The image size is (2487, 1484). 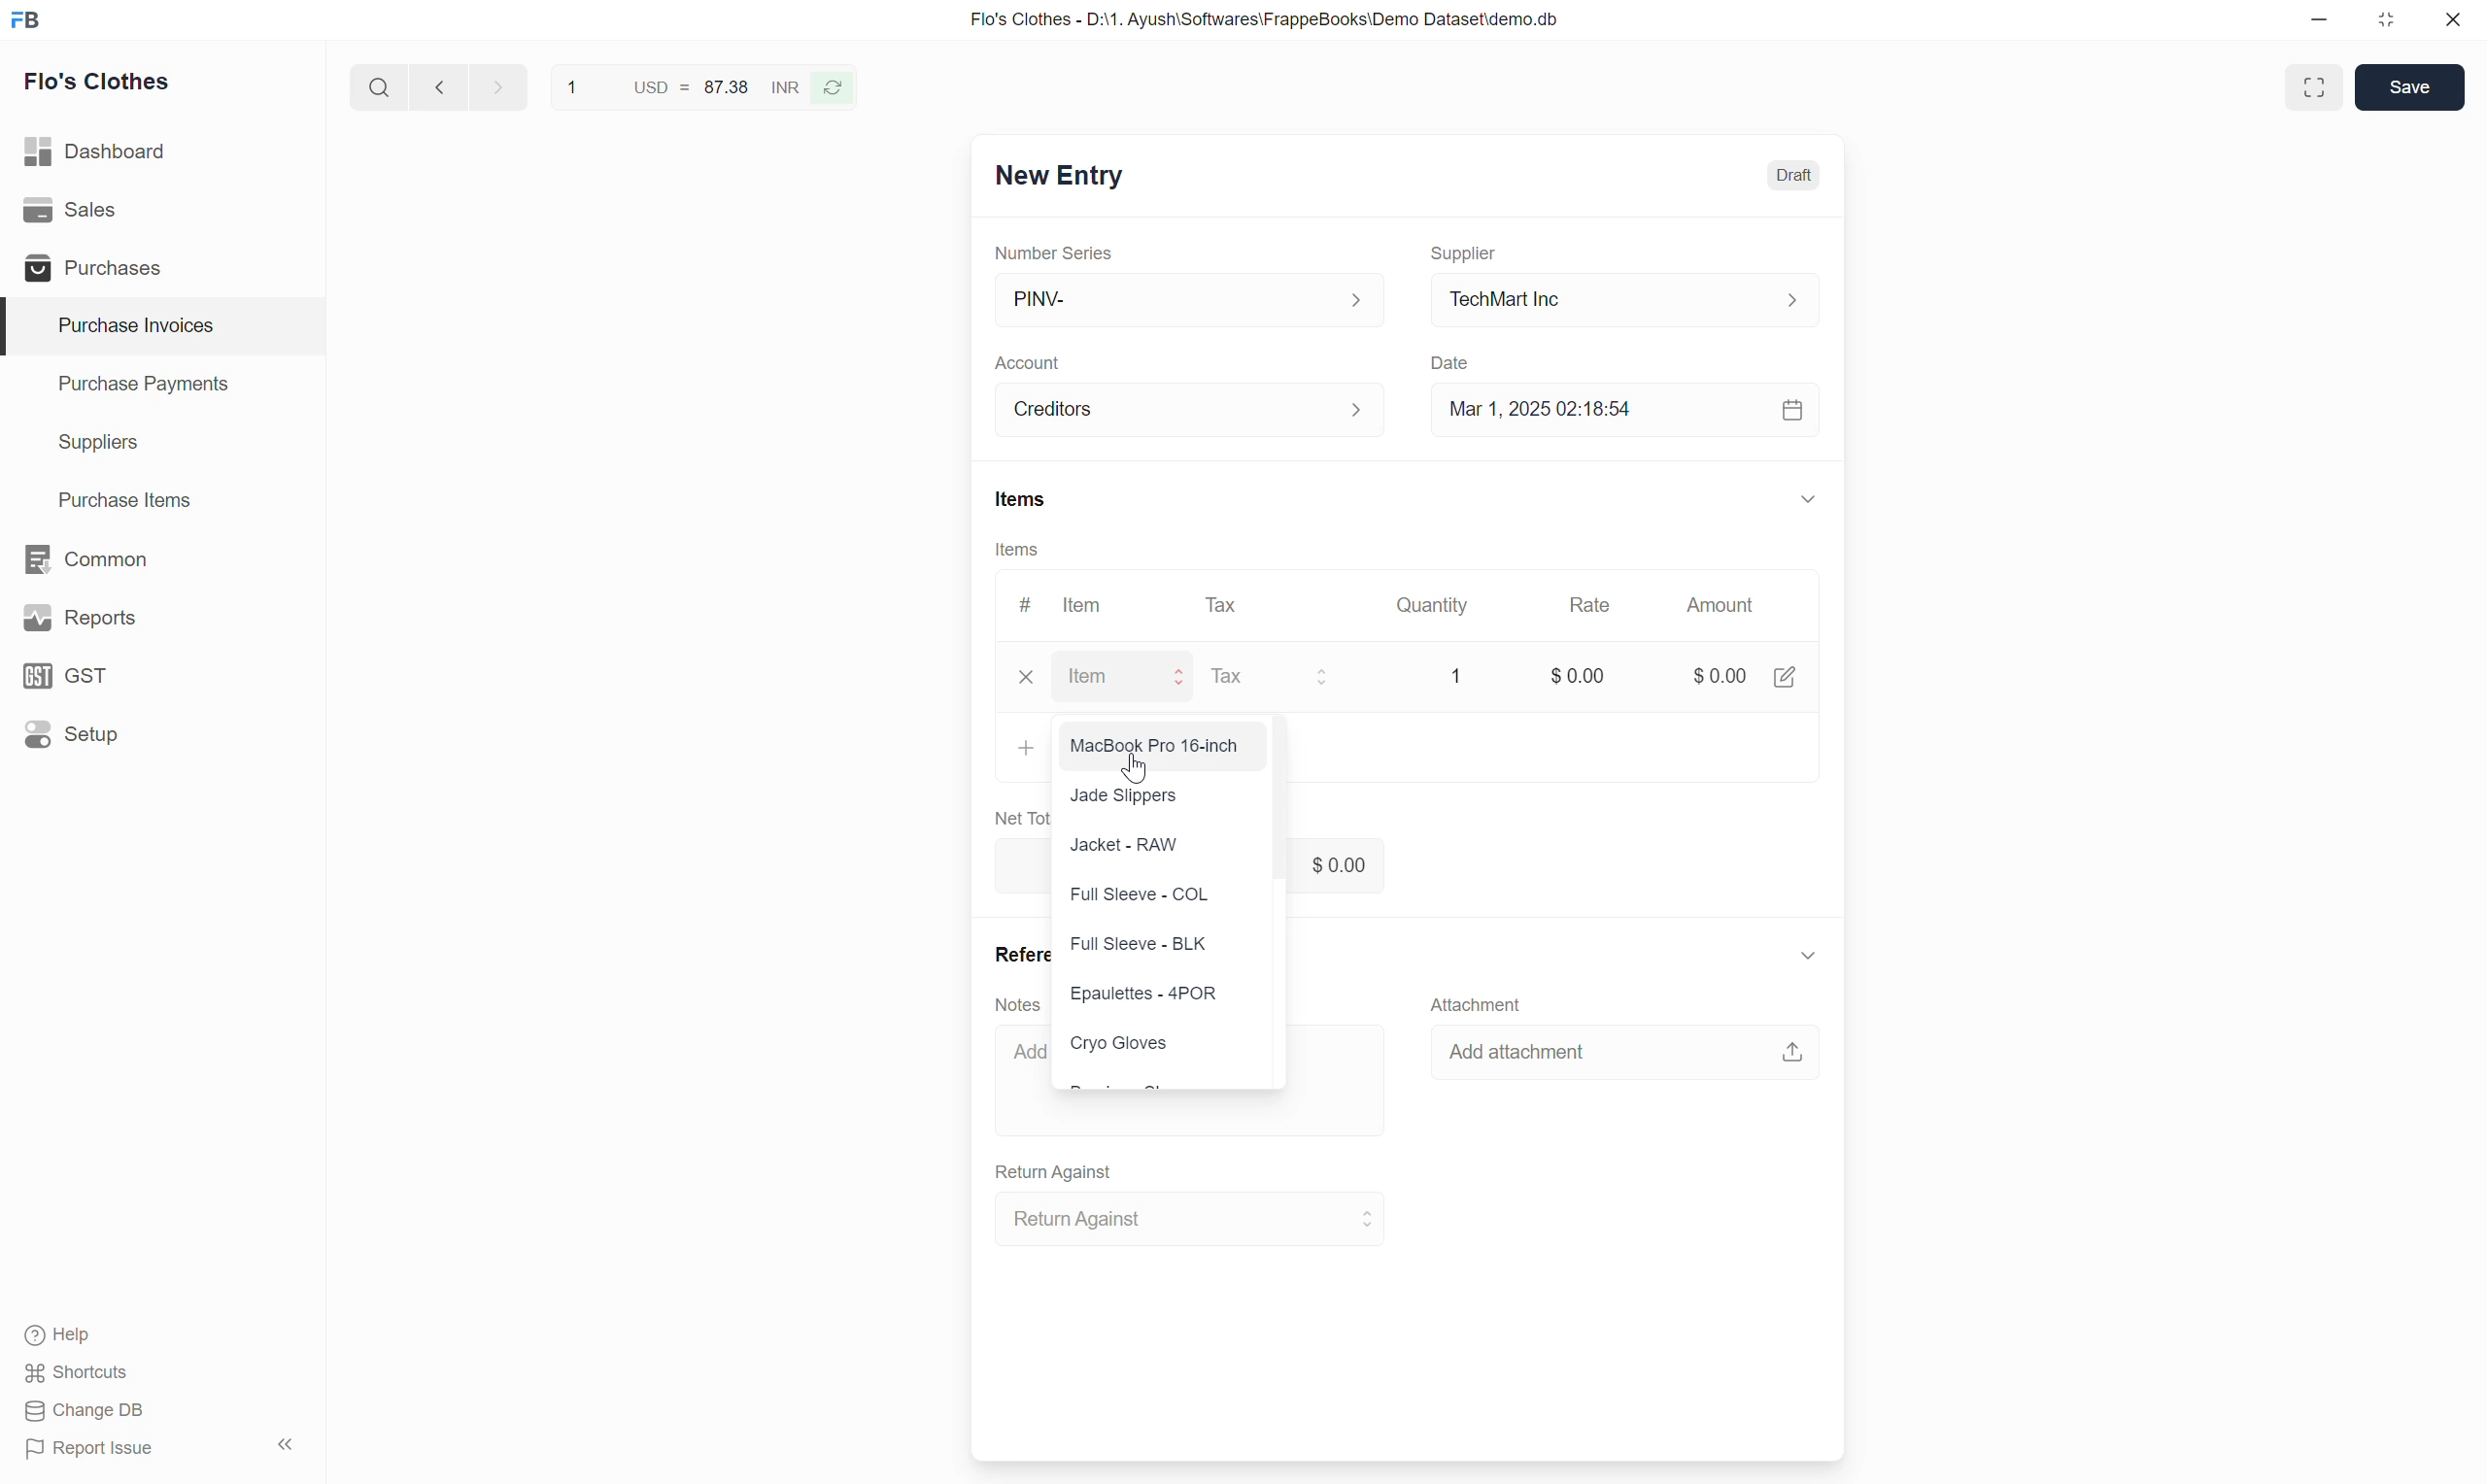 I want to click on Tax, so click(x=1227, y=605).